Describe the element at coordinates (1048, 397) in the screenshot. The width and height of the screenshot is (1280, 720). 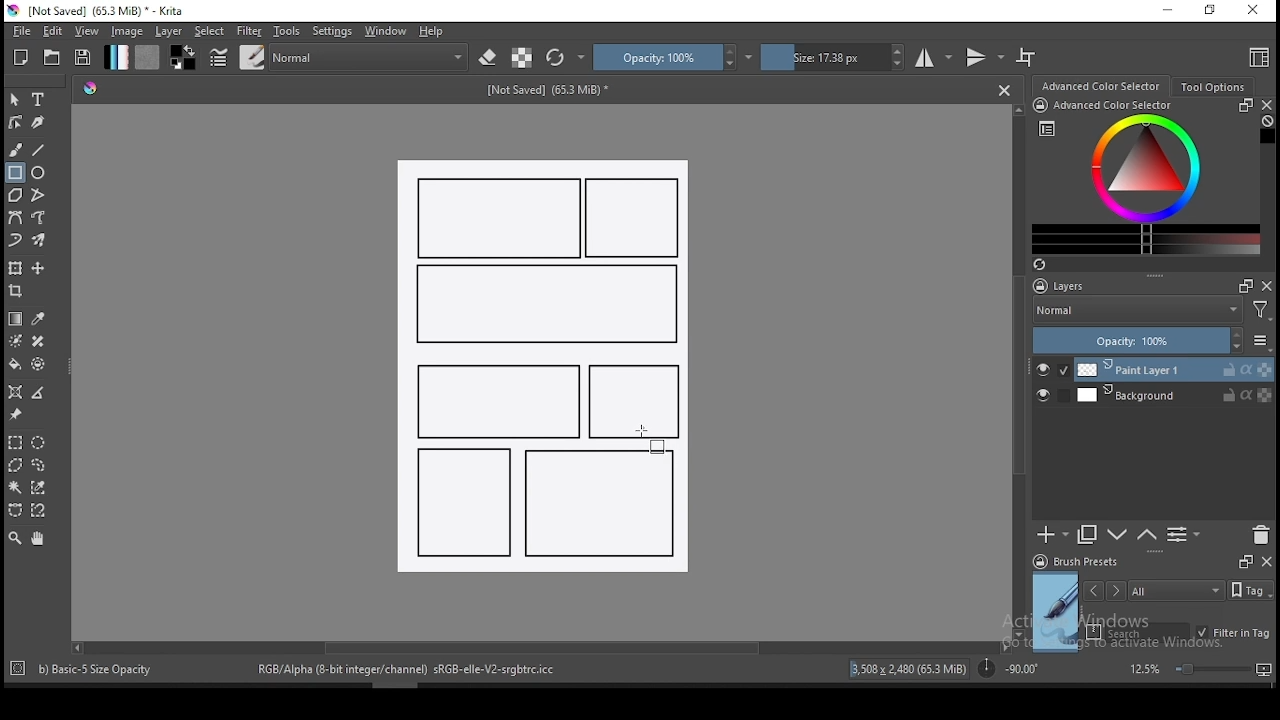
I see `layer visibility on/off` at that location.